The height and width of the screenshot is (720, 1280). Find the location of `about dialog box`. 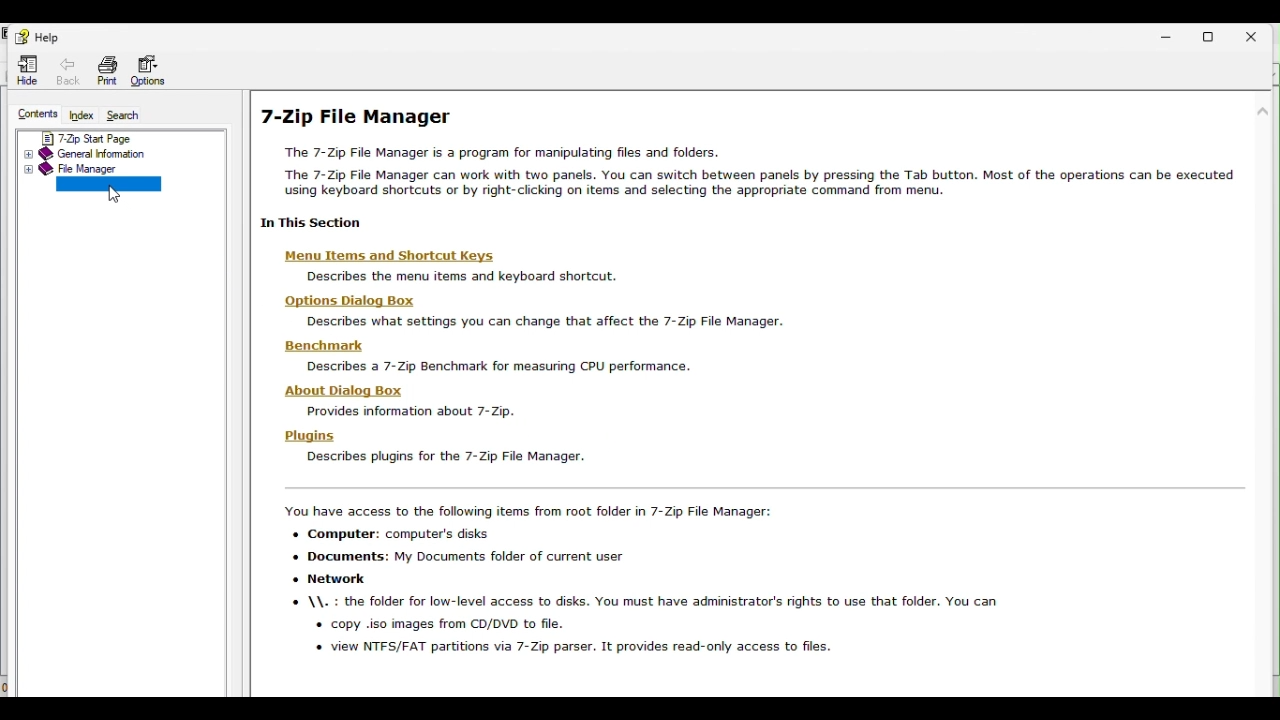

about dialog box is located at coordinates (339, 391).